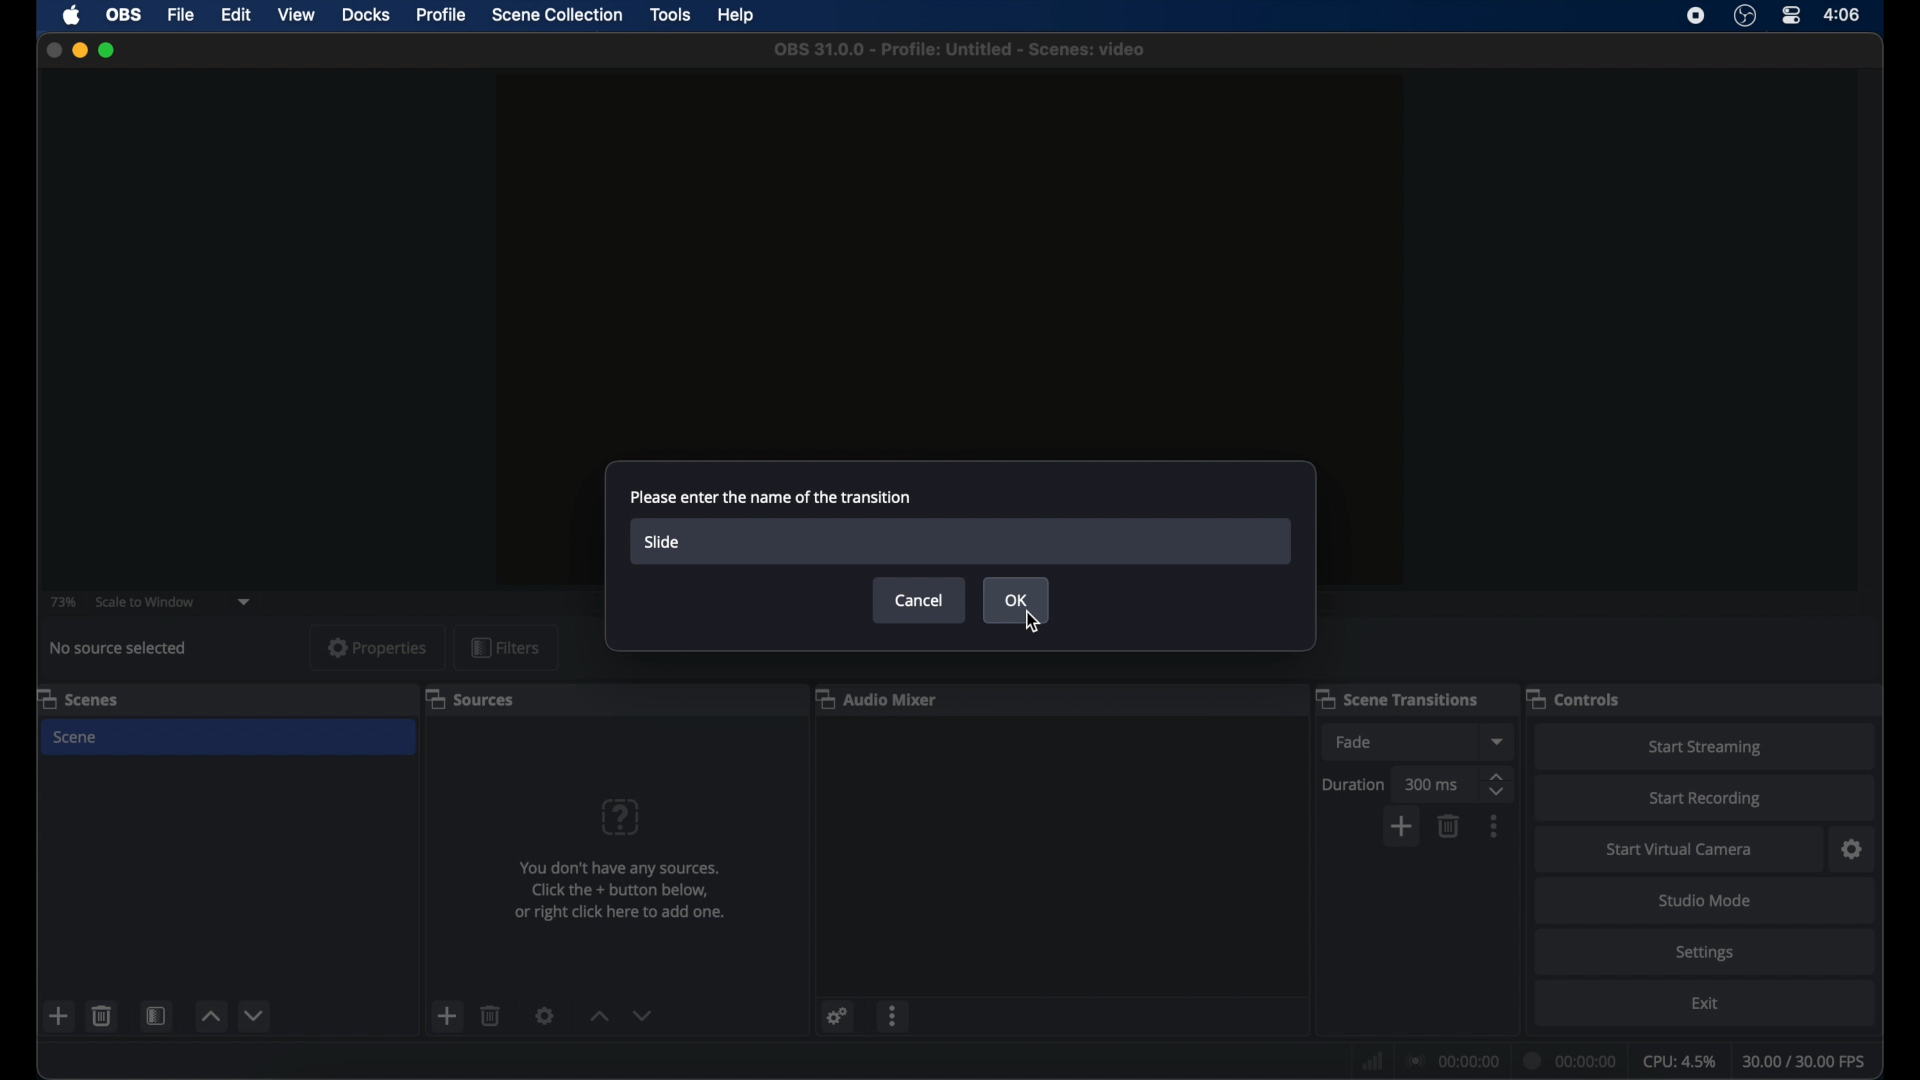 Image resolution: width=1920 pixels, height=1080 pixels. I want to click on start virtual camera, so click(1679, 850).